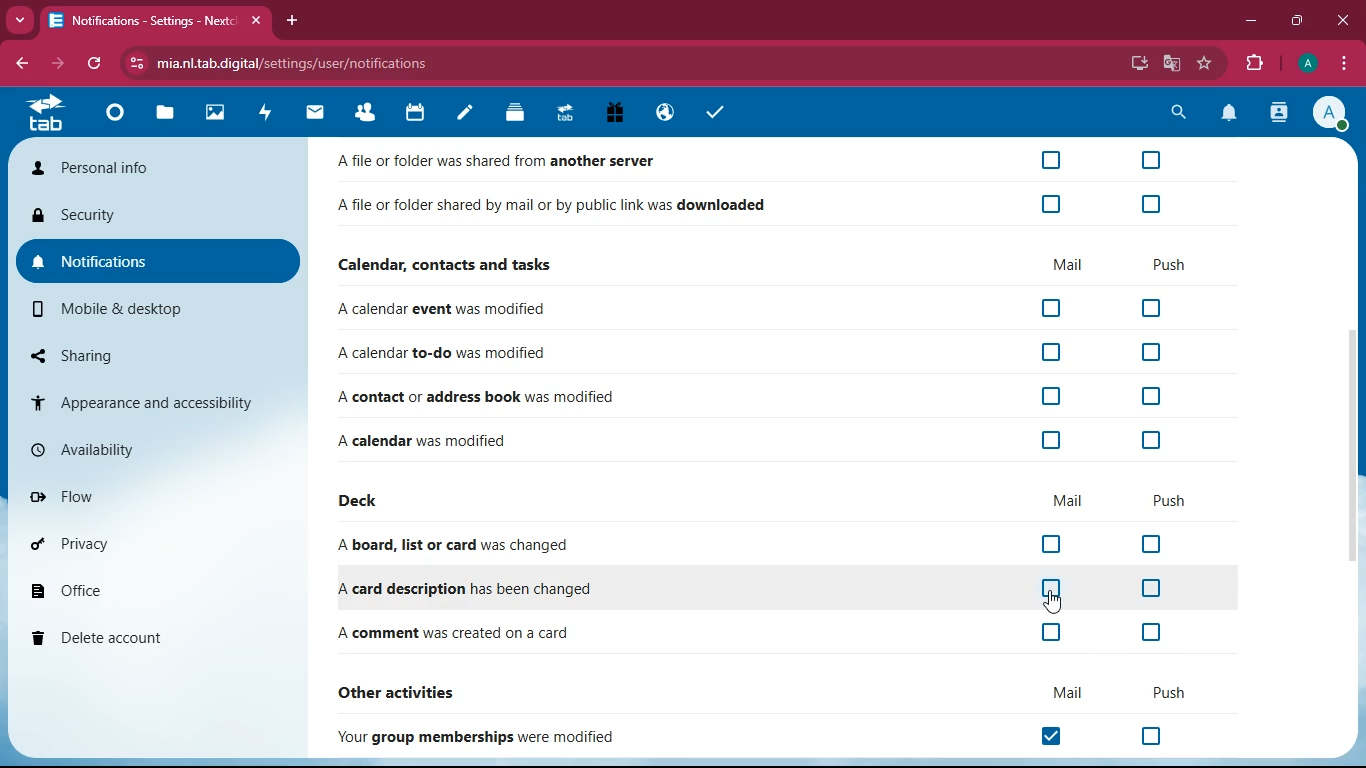 This screenshot has width=1366, height=768. Describe the element at coordinates (456, 635) in the screenshot. I see `A comment was created on a card` at that location.